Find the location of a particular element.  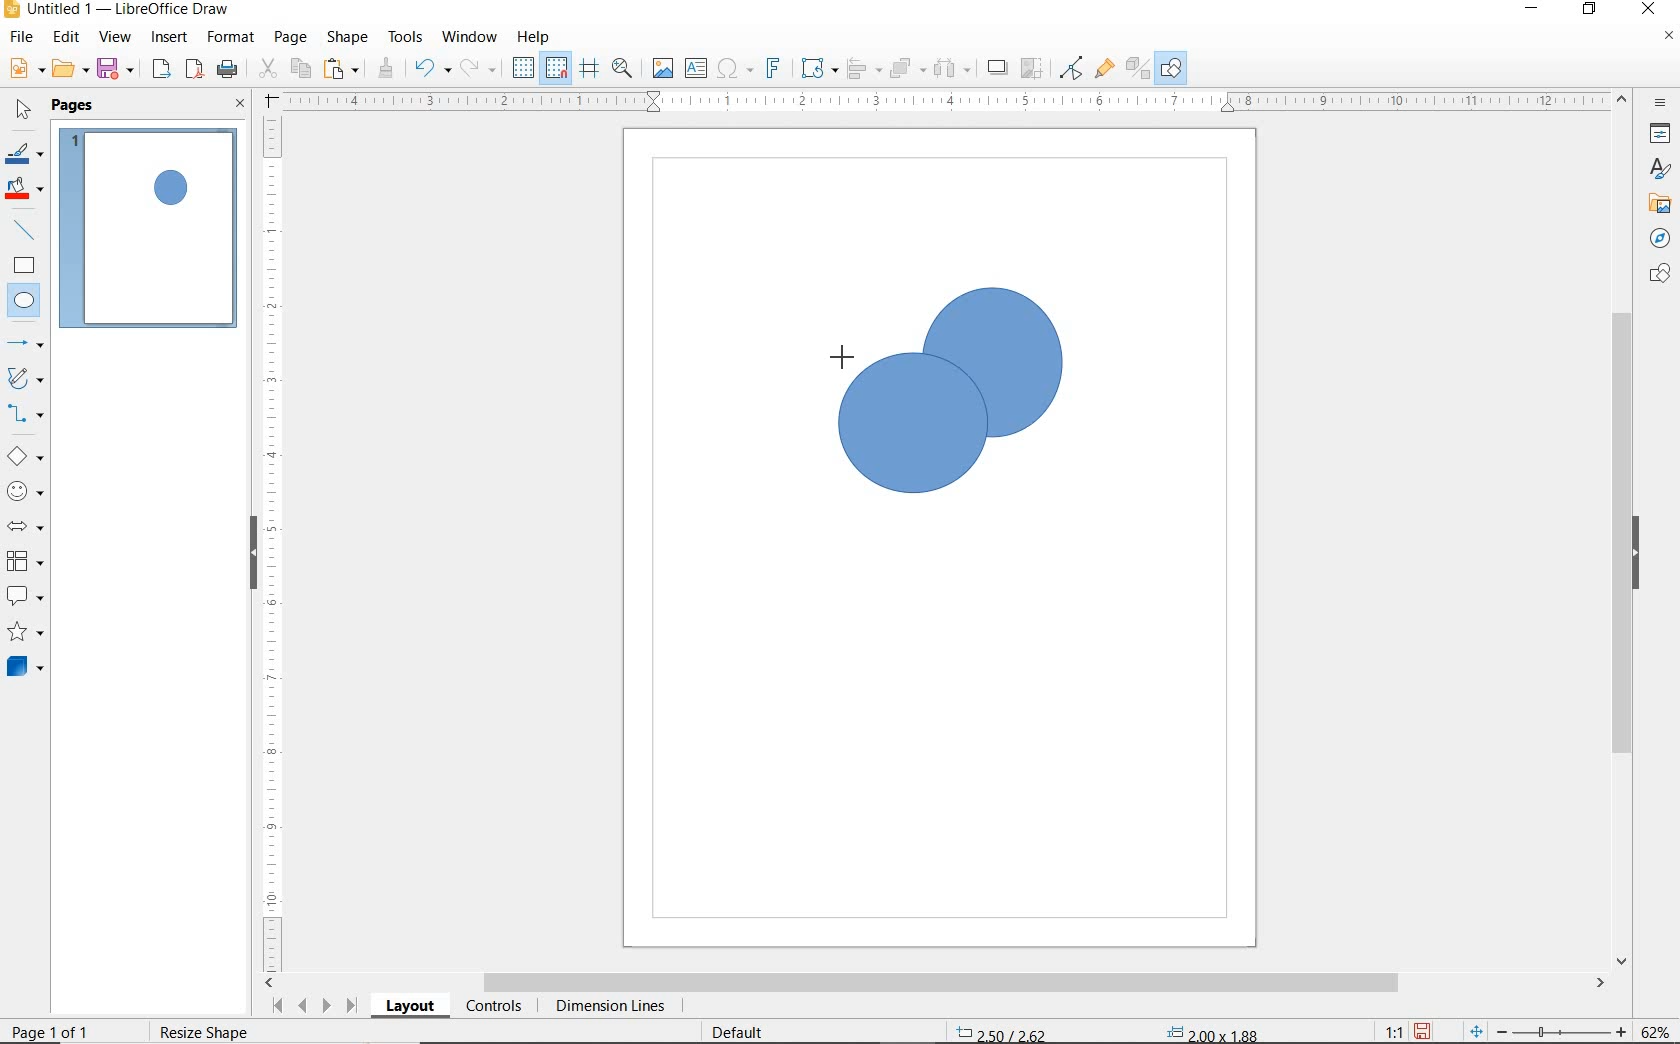

HELP is located at coordinates (534, 37).